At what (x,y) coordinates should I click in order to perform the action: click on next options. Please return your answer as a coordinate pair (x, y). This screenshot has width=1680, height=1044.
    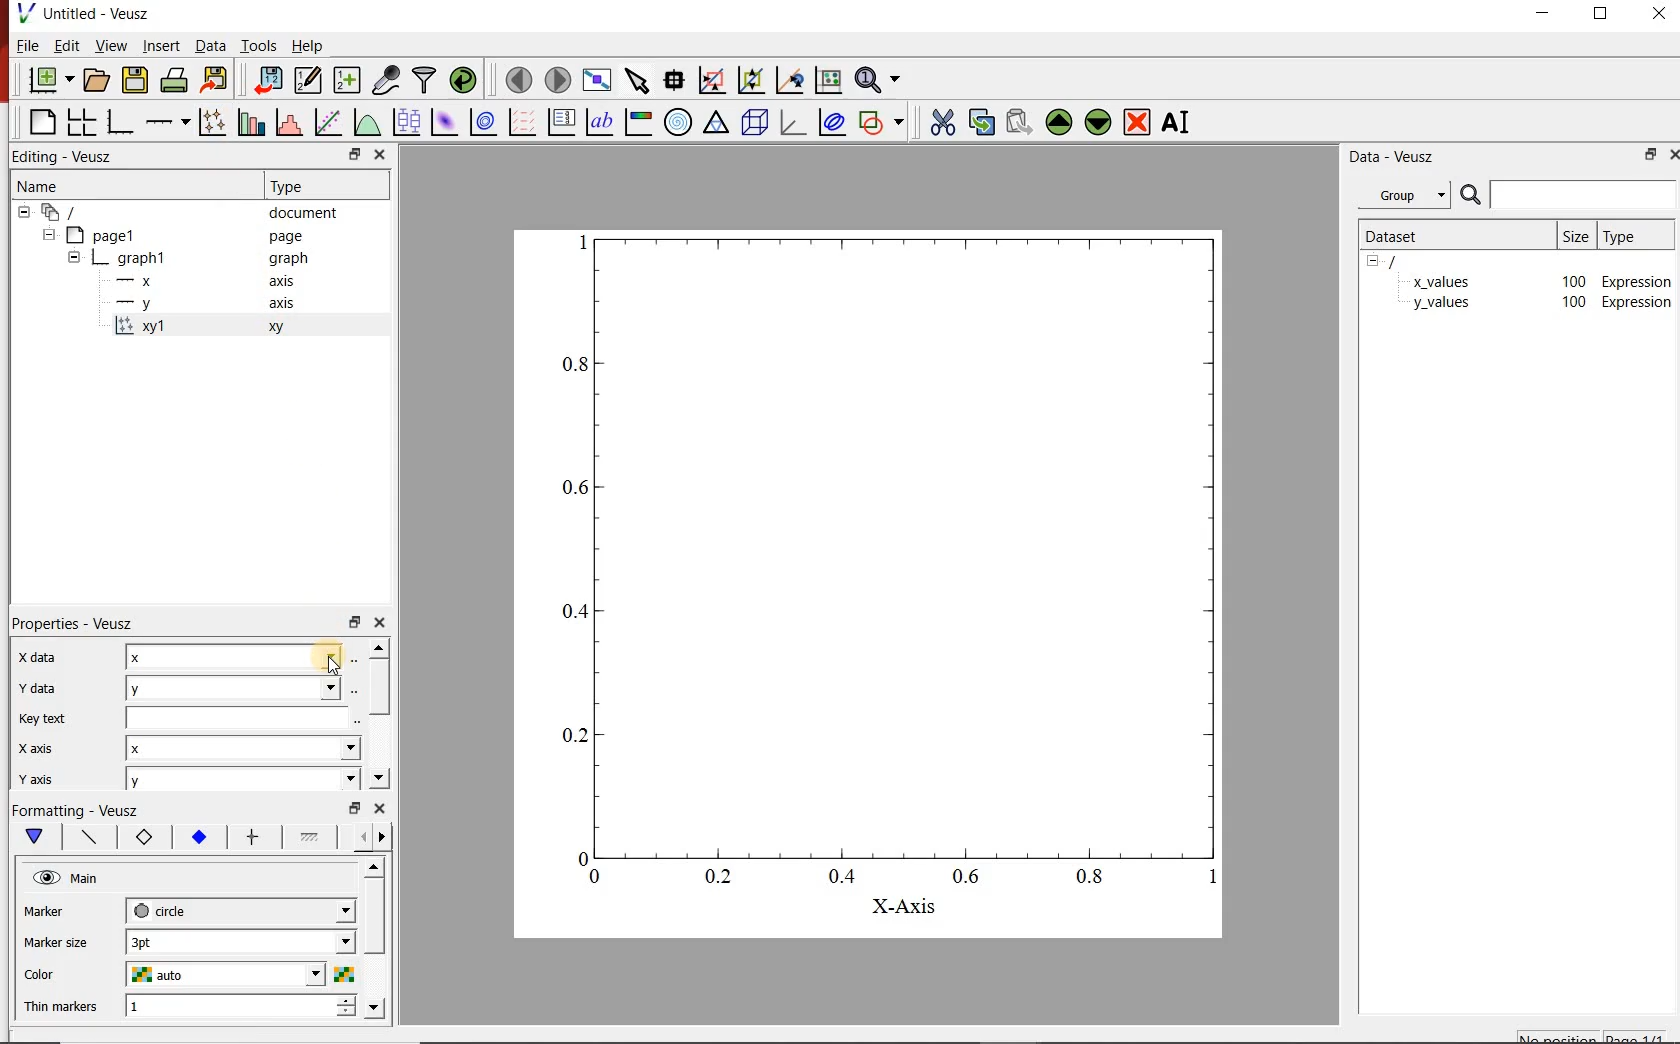
    Looking at the image, I should click on (386, 838).